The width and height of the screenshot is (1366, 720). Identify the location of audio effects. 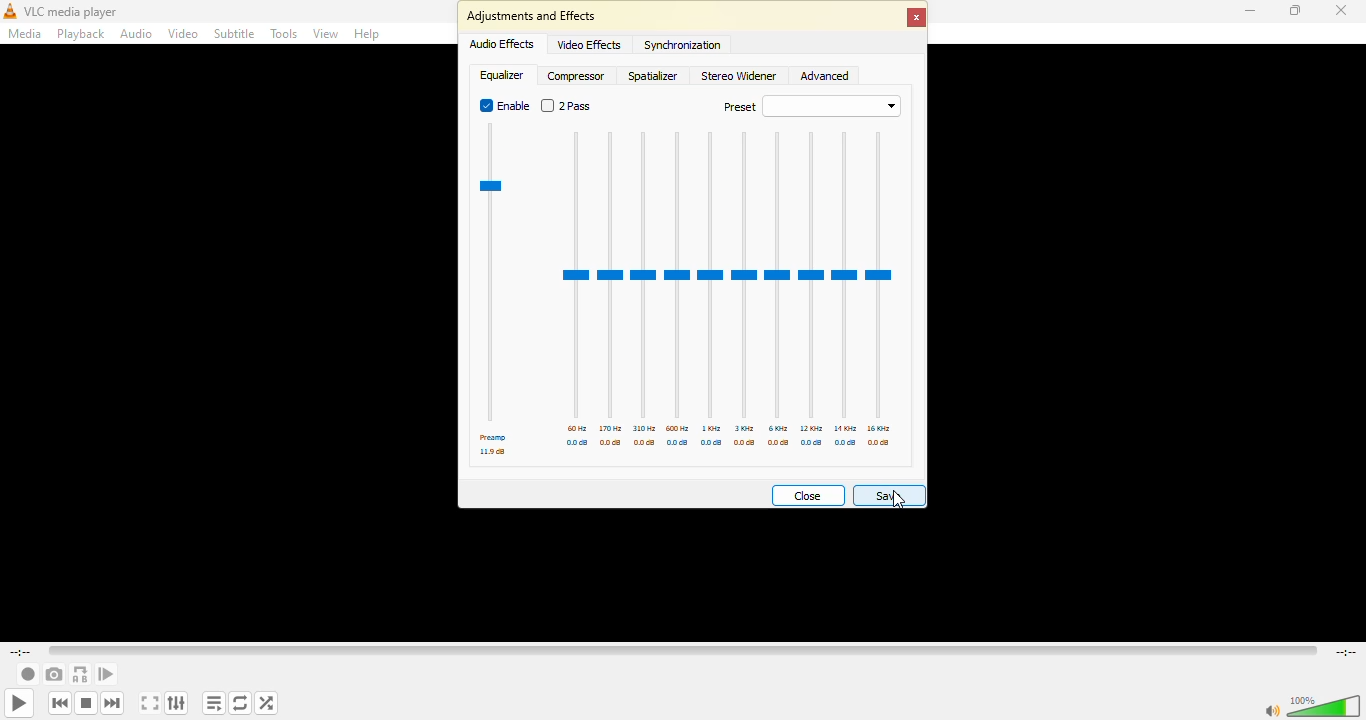
(503, 44).